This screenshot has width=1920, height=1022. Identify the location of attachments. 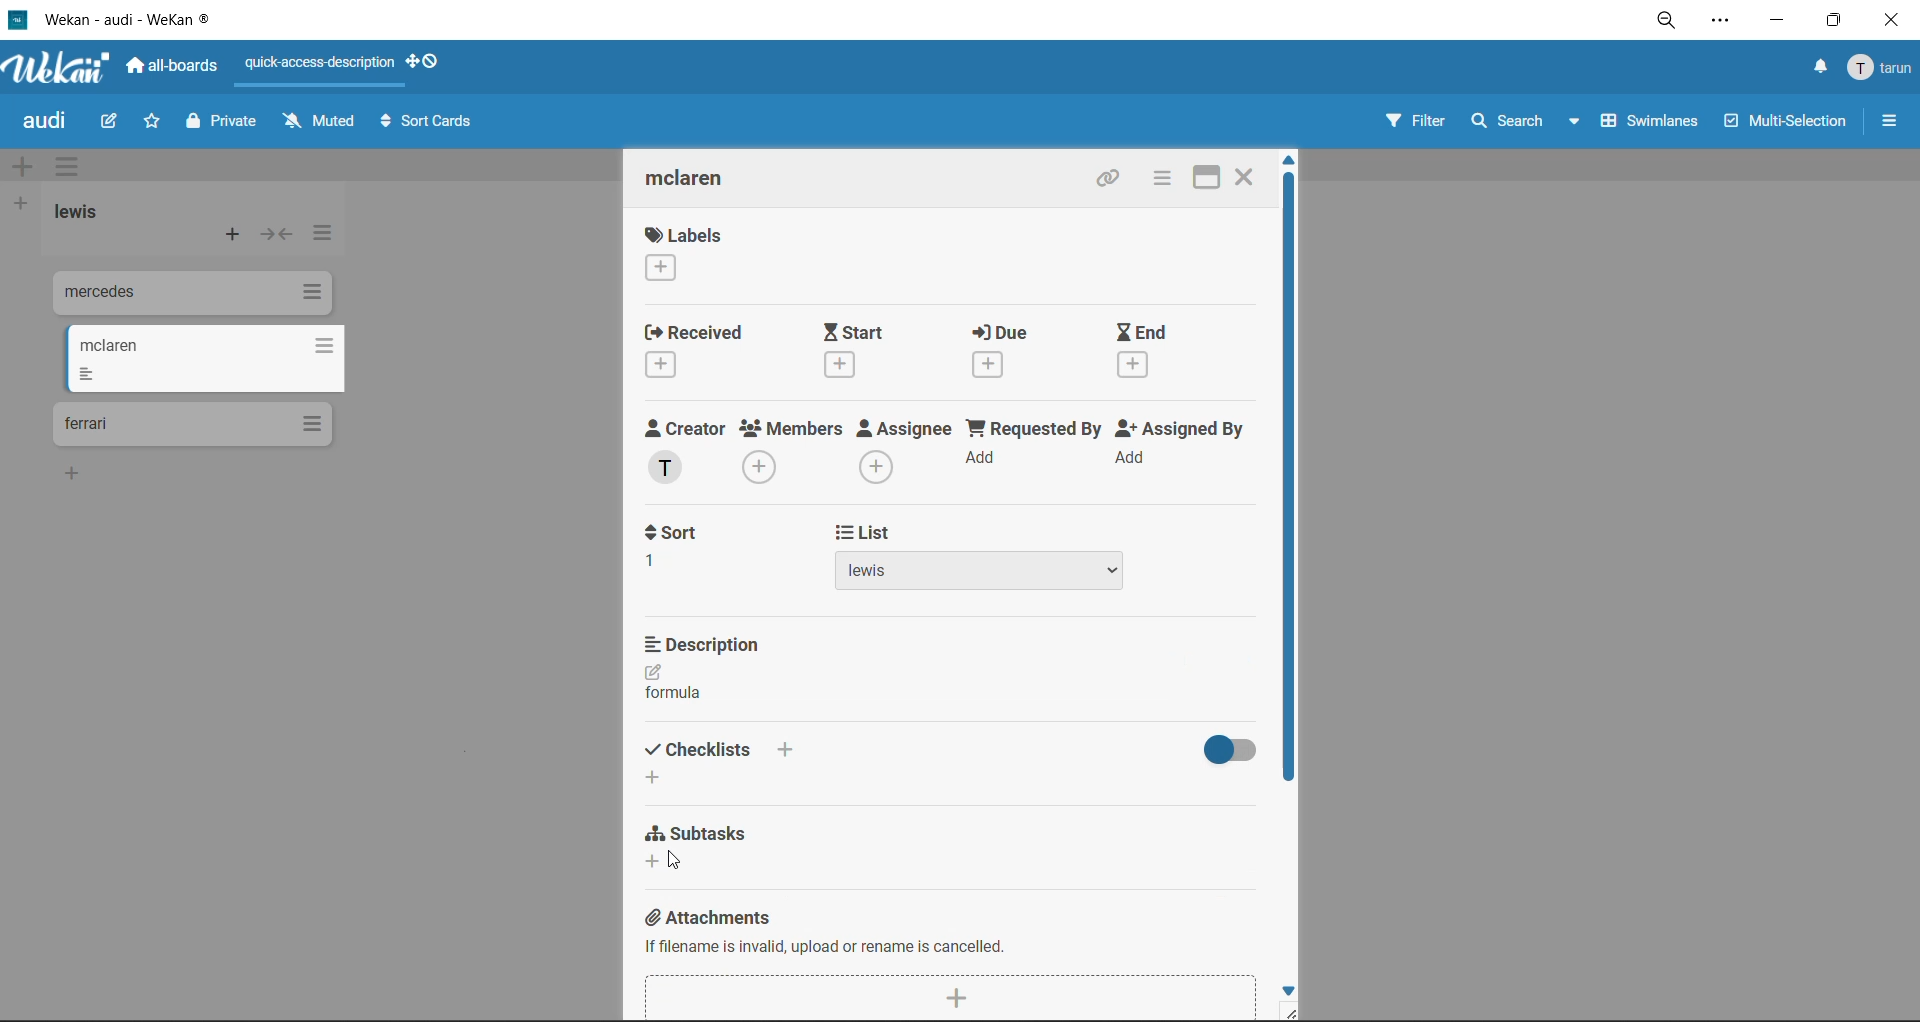
(708, 913).